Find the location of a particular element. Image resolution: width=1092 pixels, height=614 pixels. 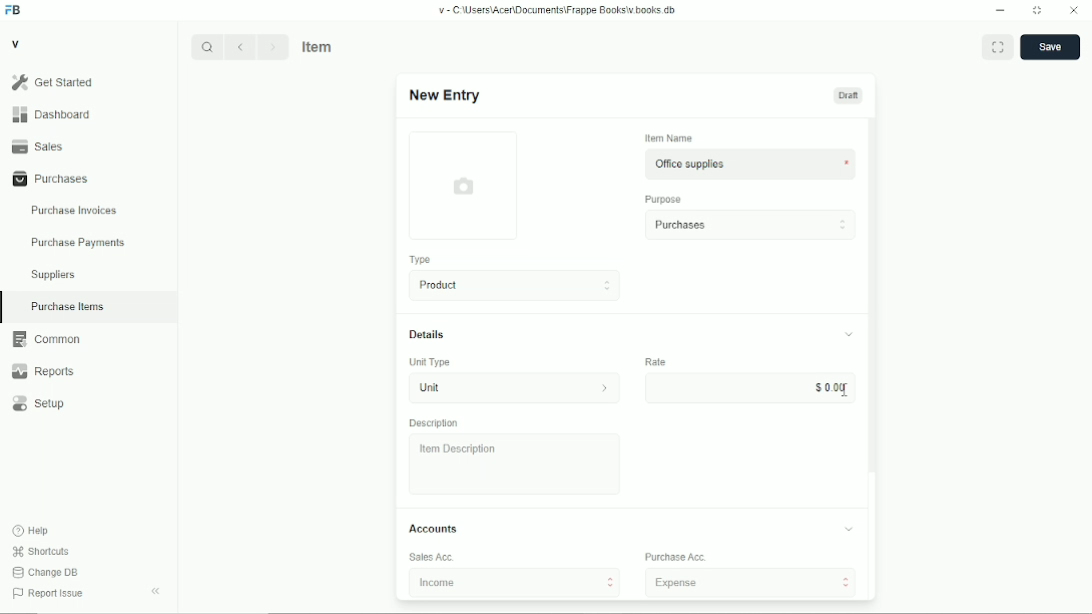

rate is located at coordinates (655, 361).